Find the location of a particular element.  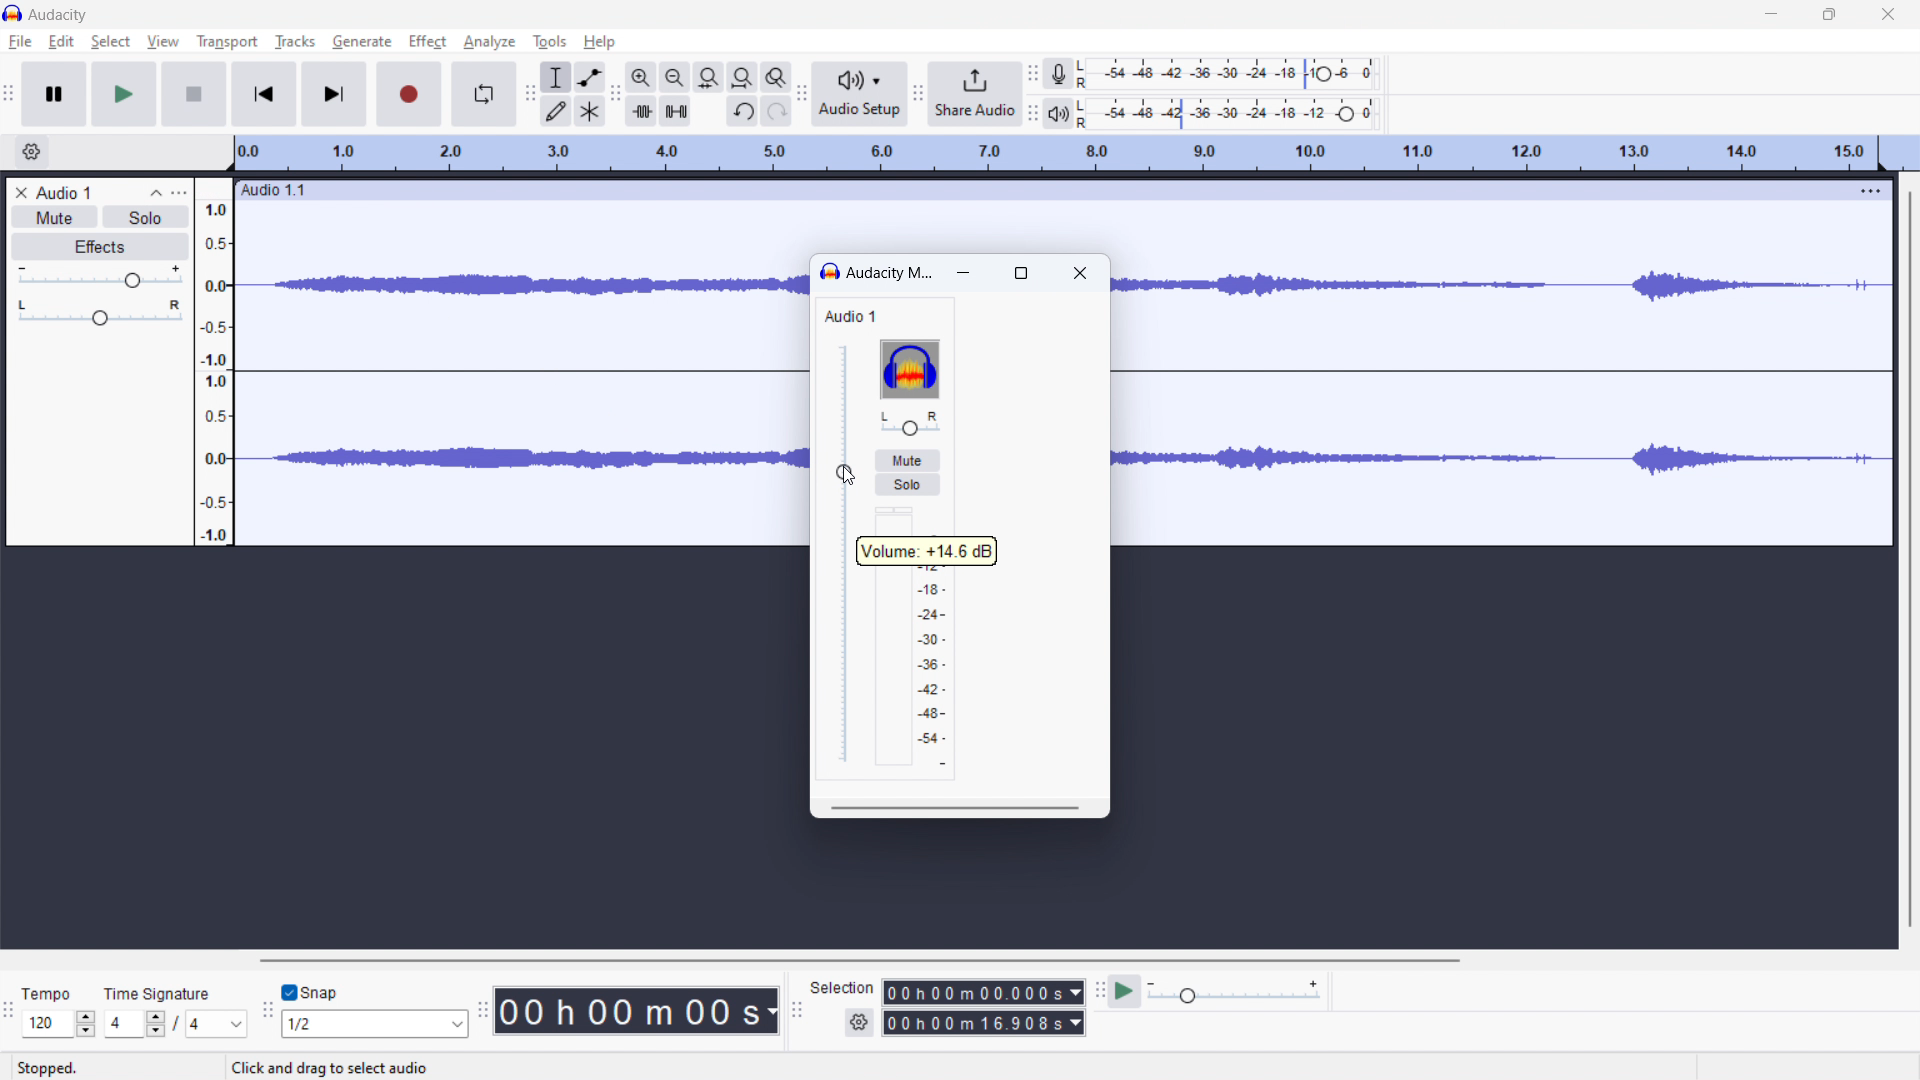

delete is located at coordinates (21, 192).